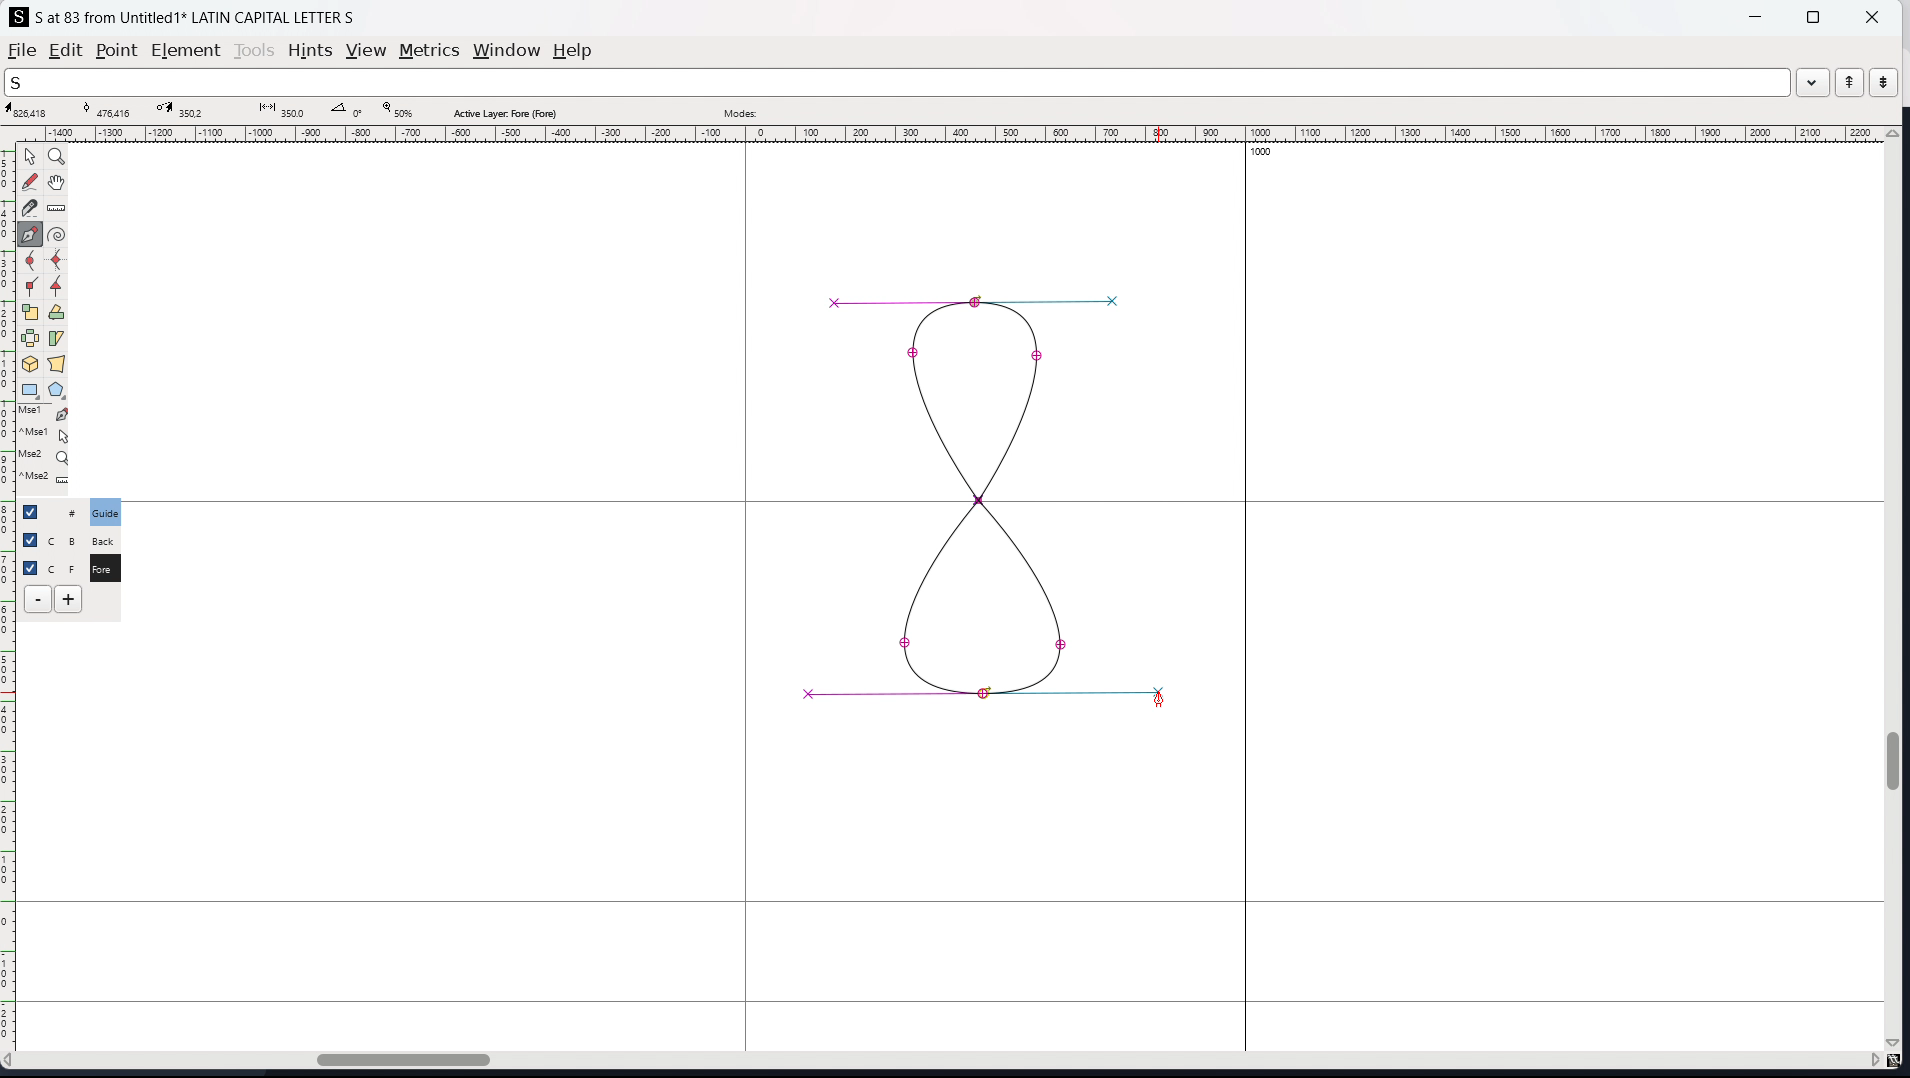  I want to click on ^Mse2, so click(46, 480).